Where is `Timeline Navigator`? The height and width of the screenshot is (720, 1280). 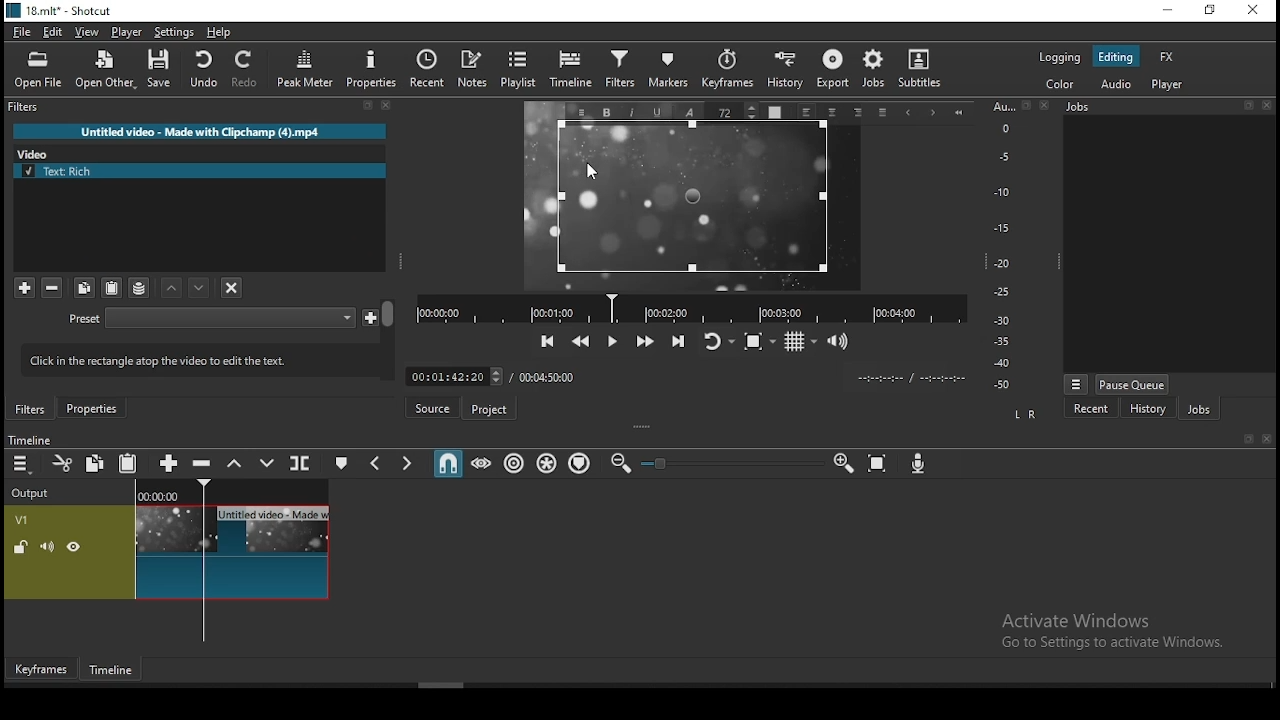
Timeline Navigator is located at coordinates (691, 309).